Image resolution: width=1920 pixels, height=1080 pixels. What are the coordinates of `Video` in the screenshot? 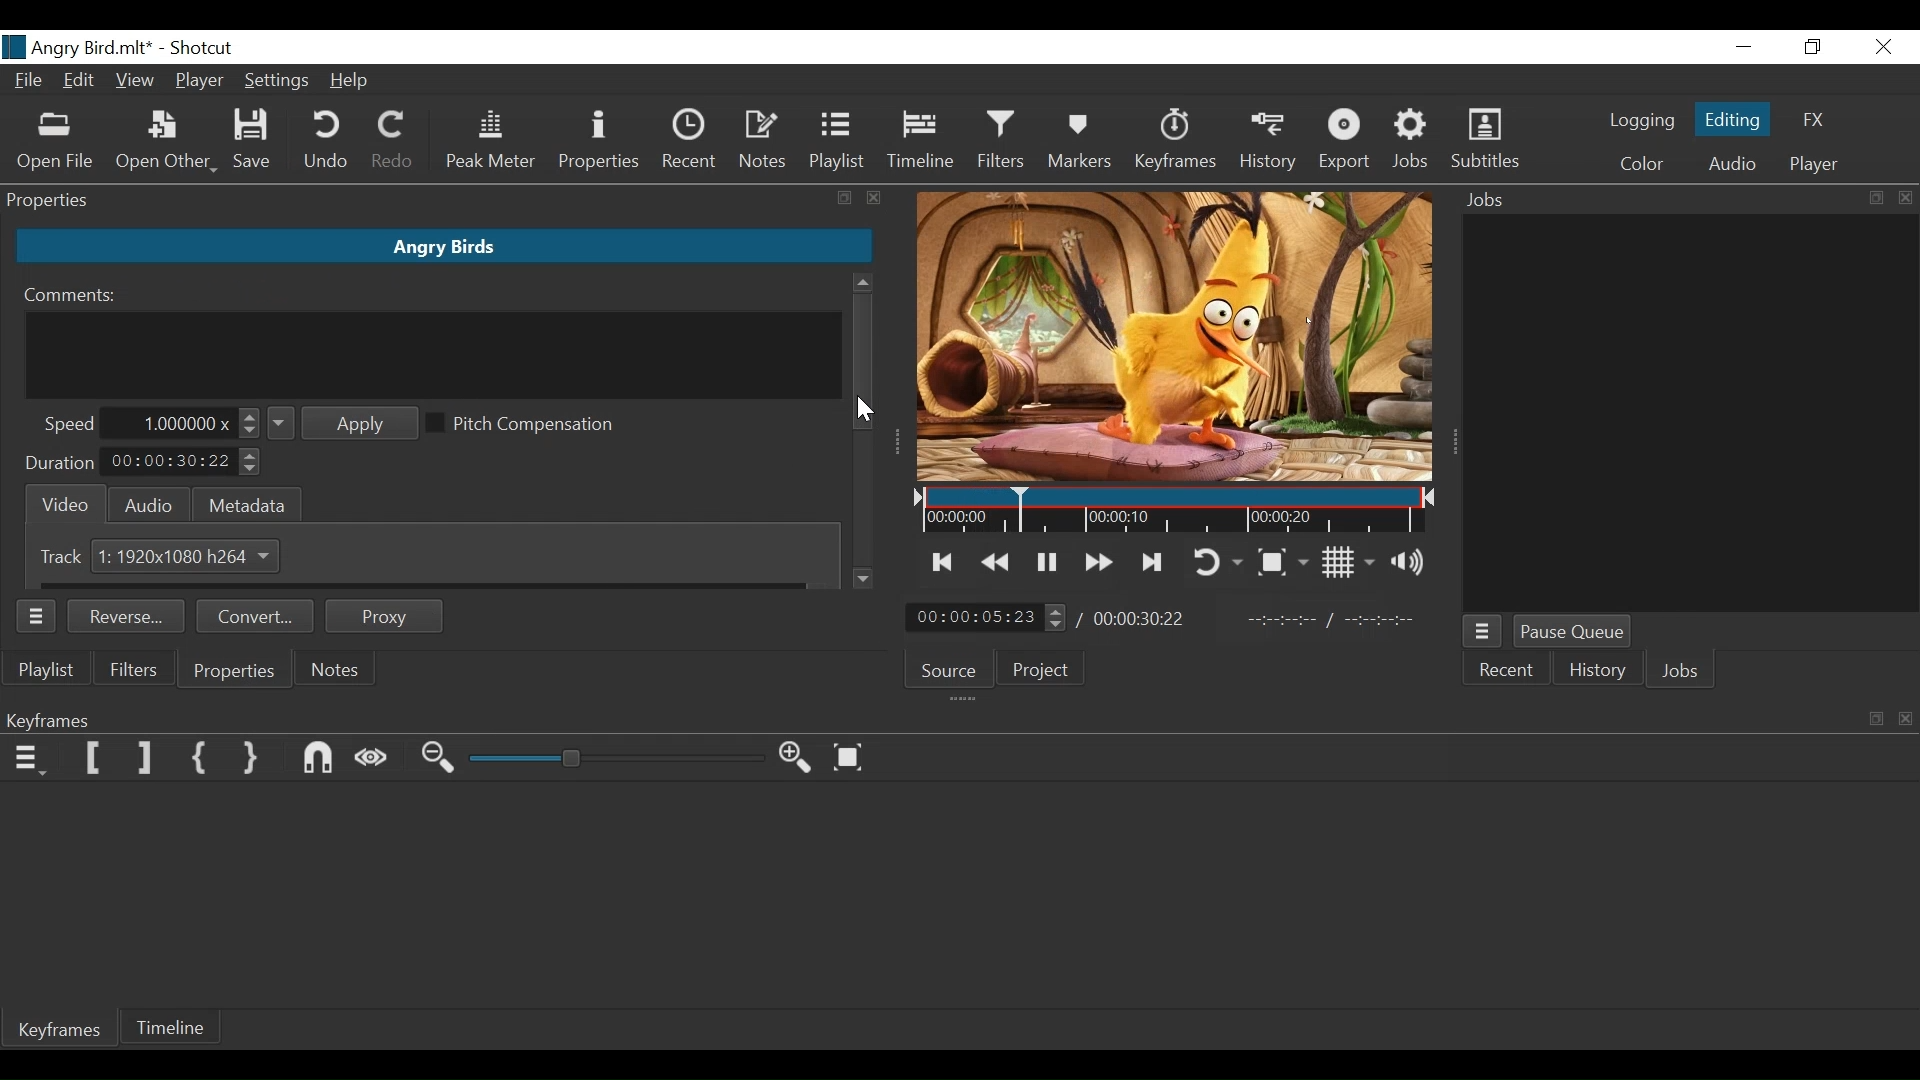 It's located at (62, 498).